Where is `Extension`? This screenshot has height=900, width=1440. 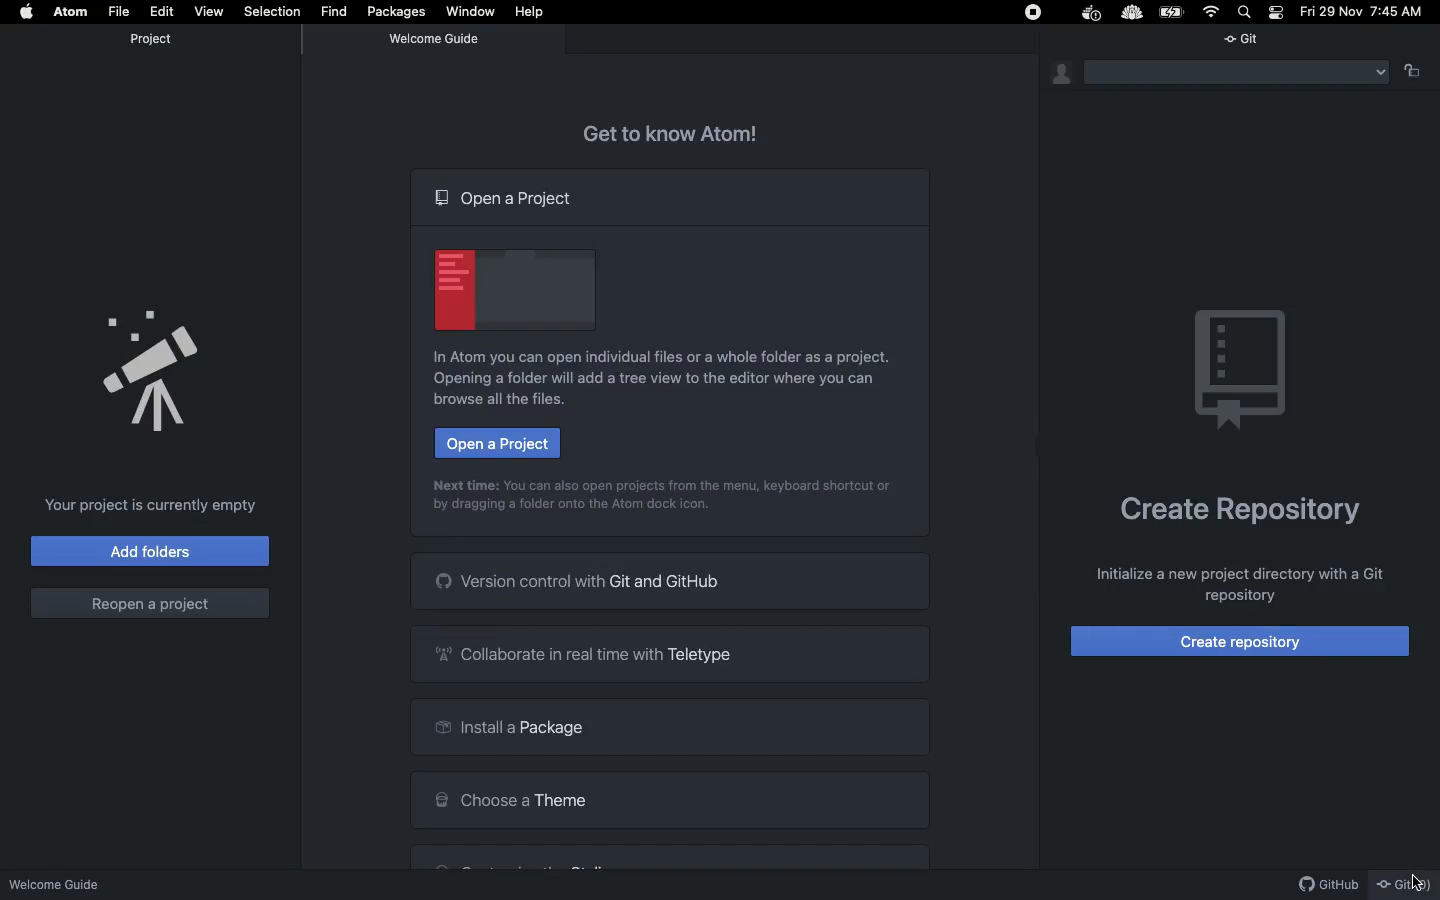
Extension is located at coordinates (1132, 12).